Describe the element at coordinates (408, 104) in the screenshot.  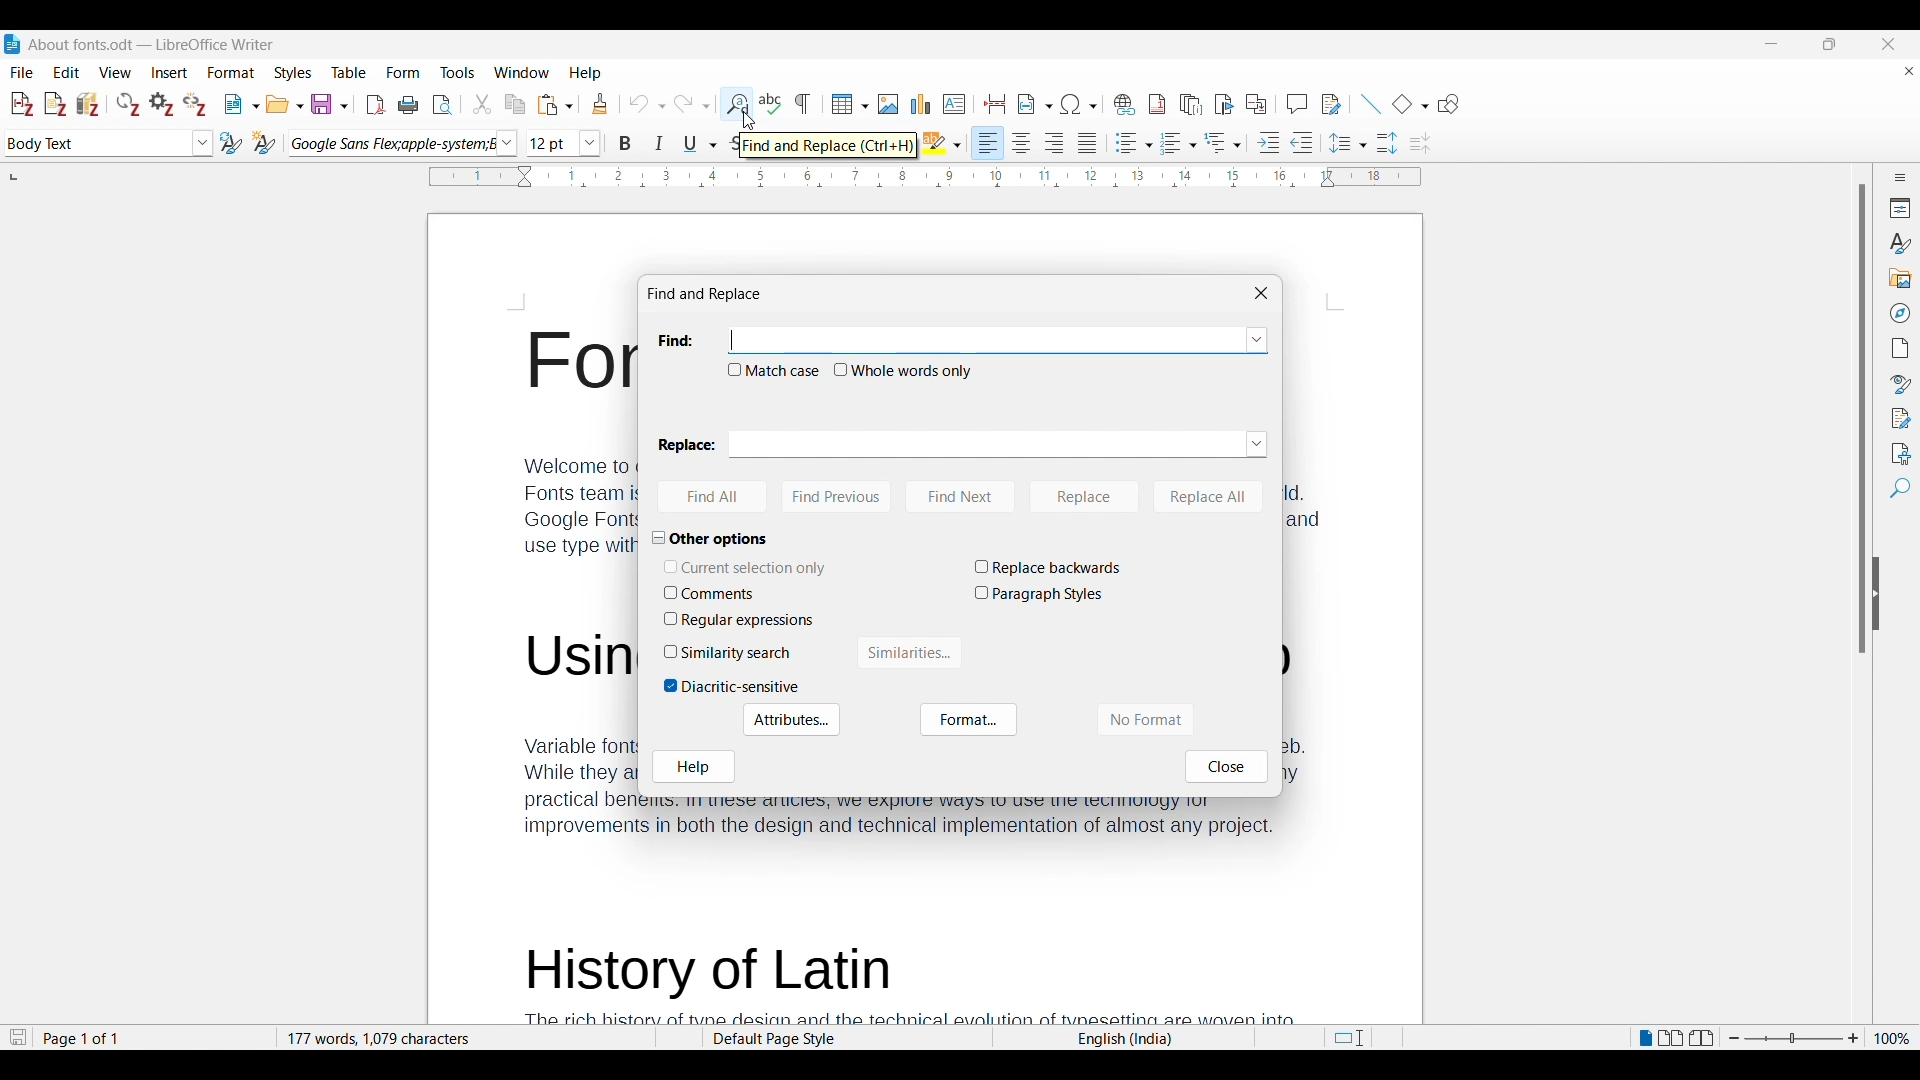
I see `Print` at that location.